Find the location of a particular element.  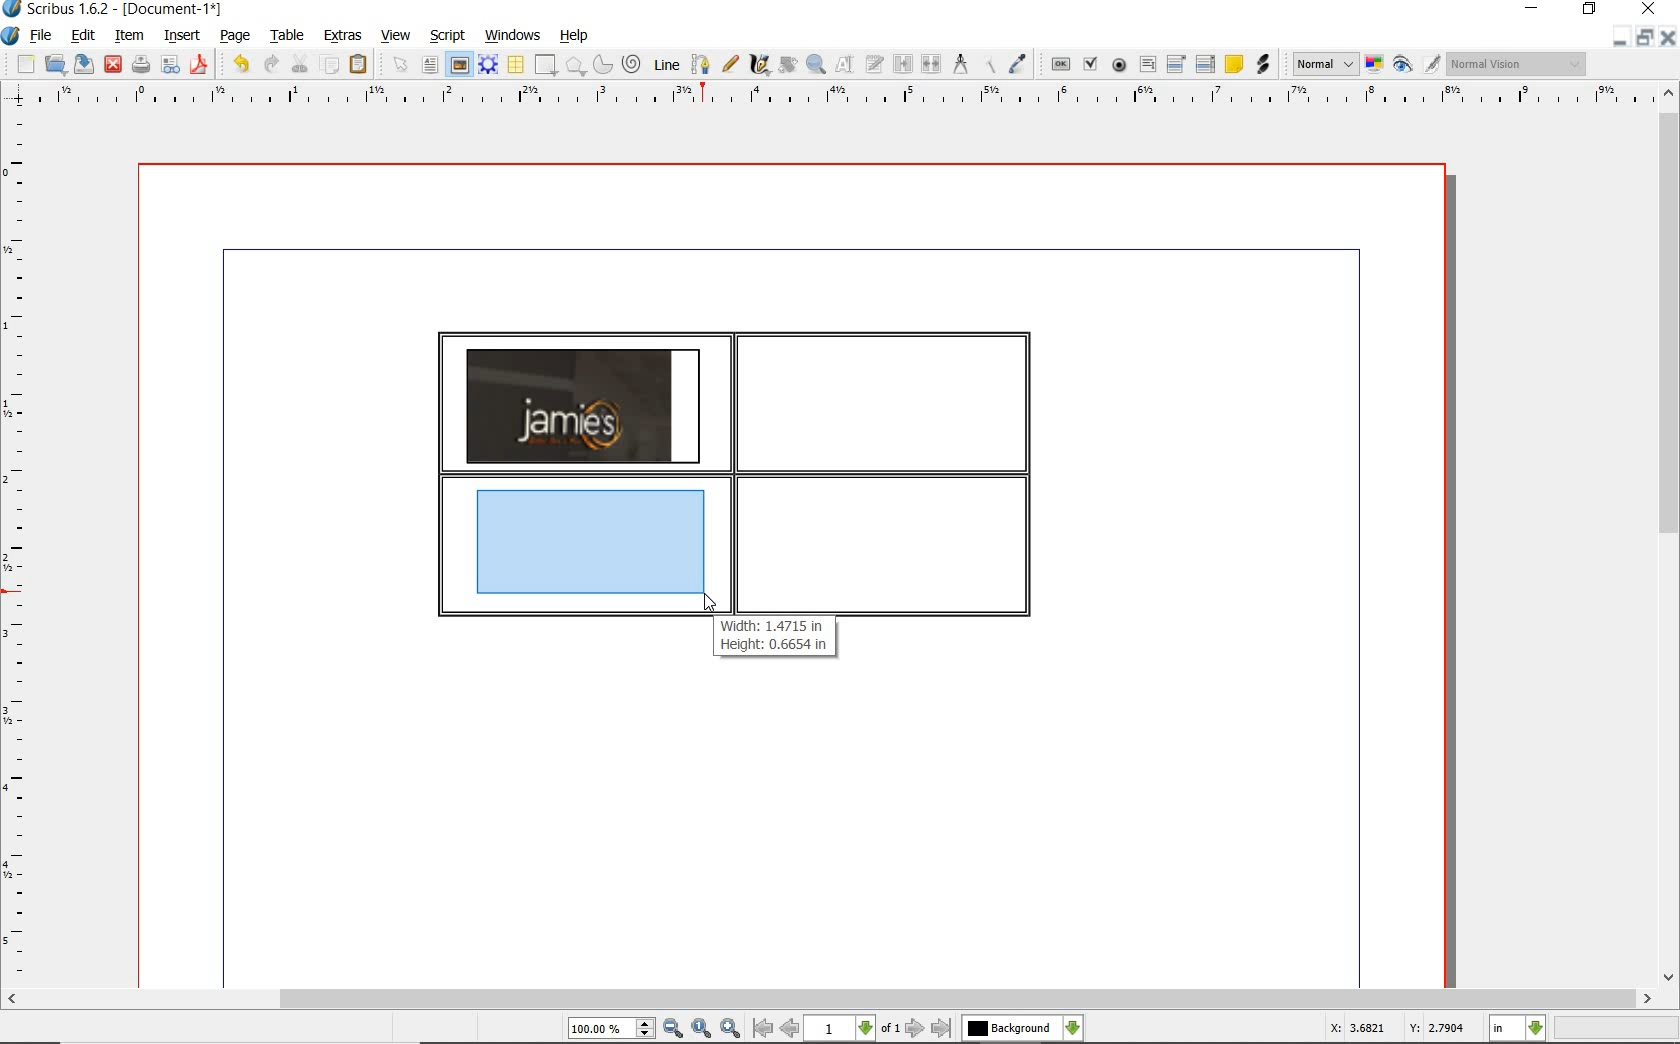

go to previous page is located at coordinates (789, 1029).